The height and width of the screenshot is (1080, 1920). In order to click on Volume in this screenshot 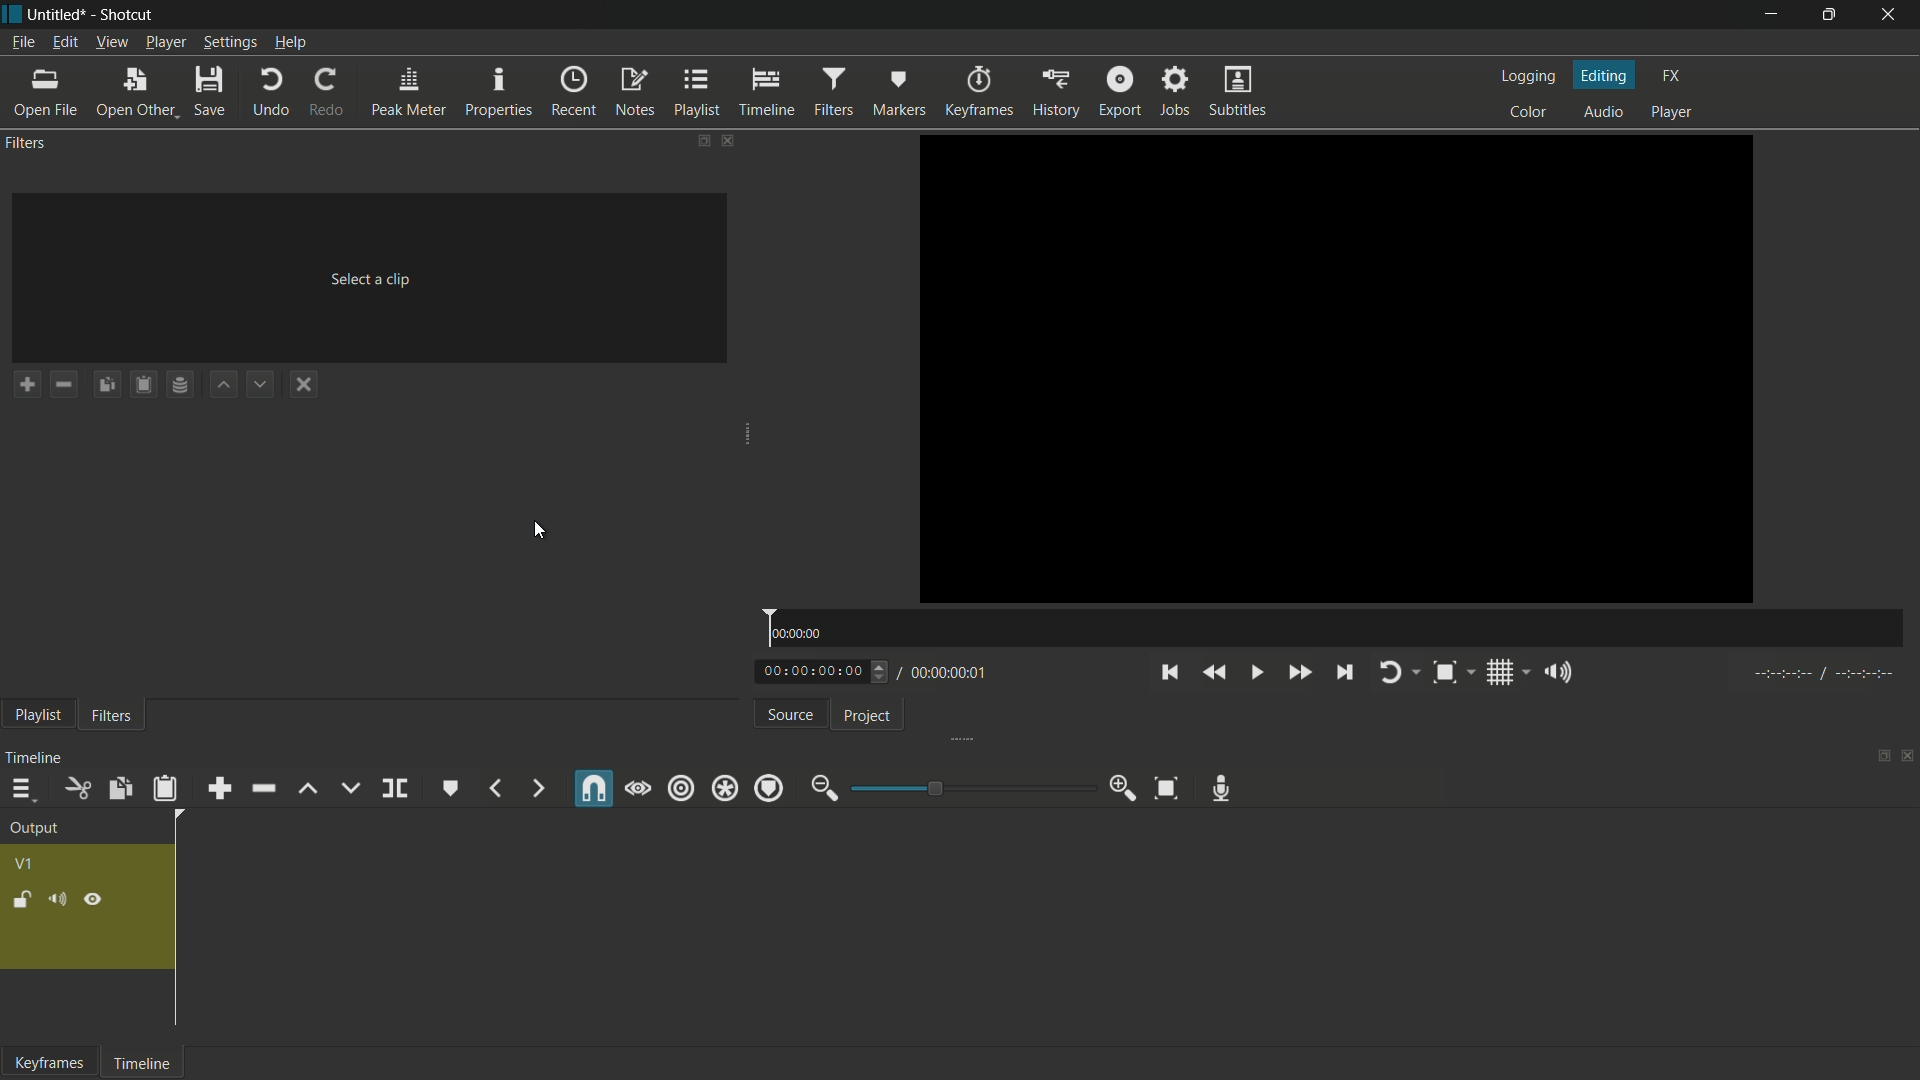, I will do `click(57, 900)`.